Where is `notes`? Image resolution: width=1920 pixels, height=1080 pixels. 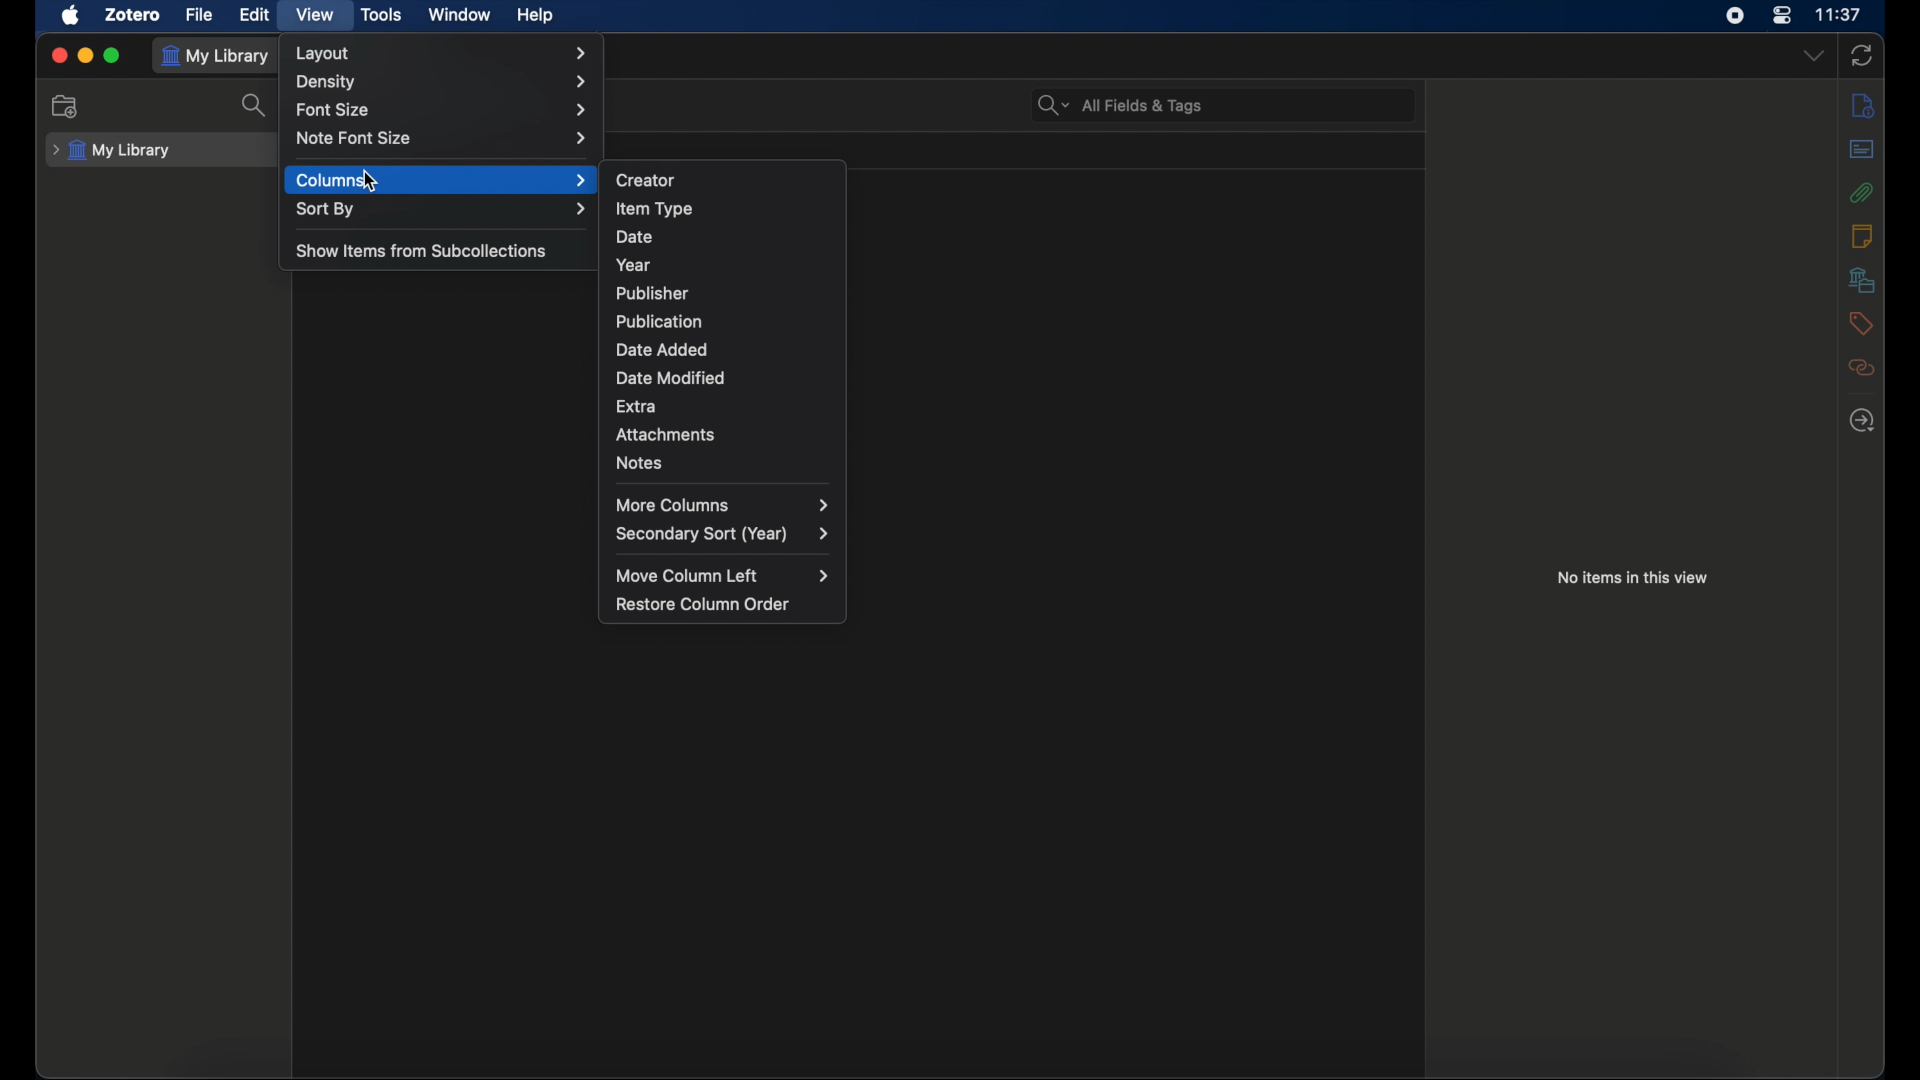
notes is located at coordinates (1861, 234).